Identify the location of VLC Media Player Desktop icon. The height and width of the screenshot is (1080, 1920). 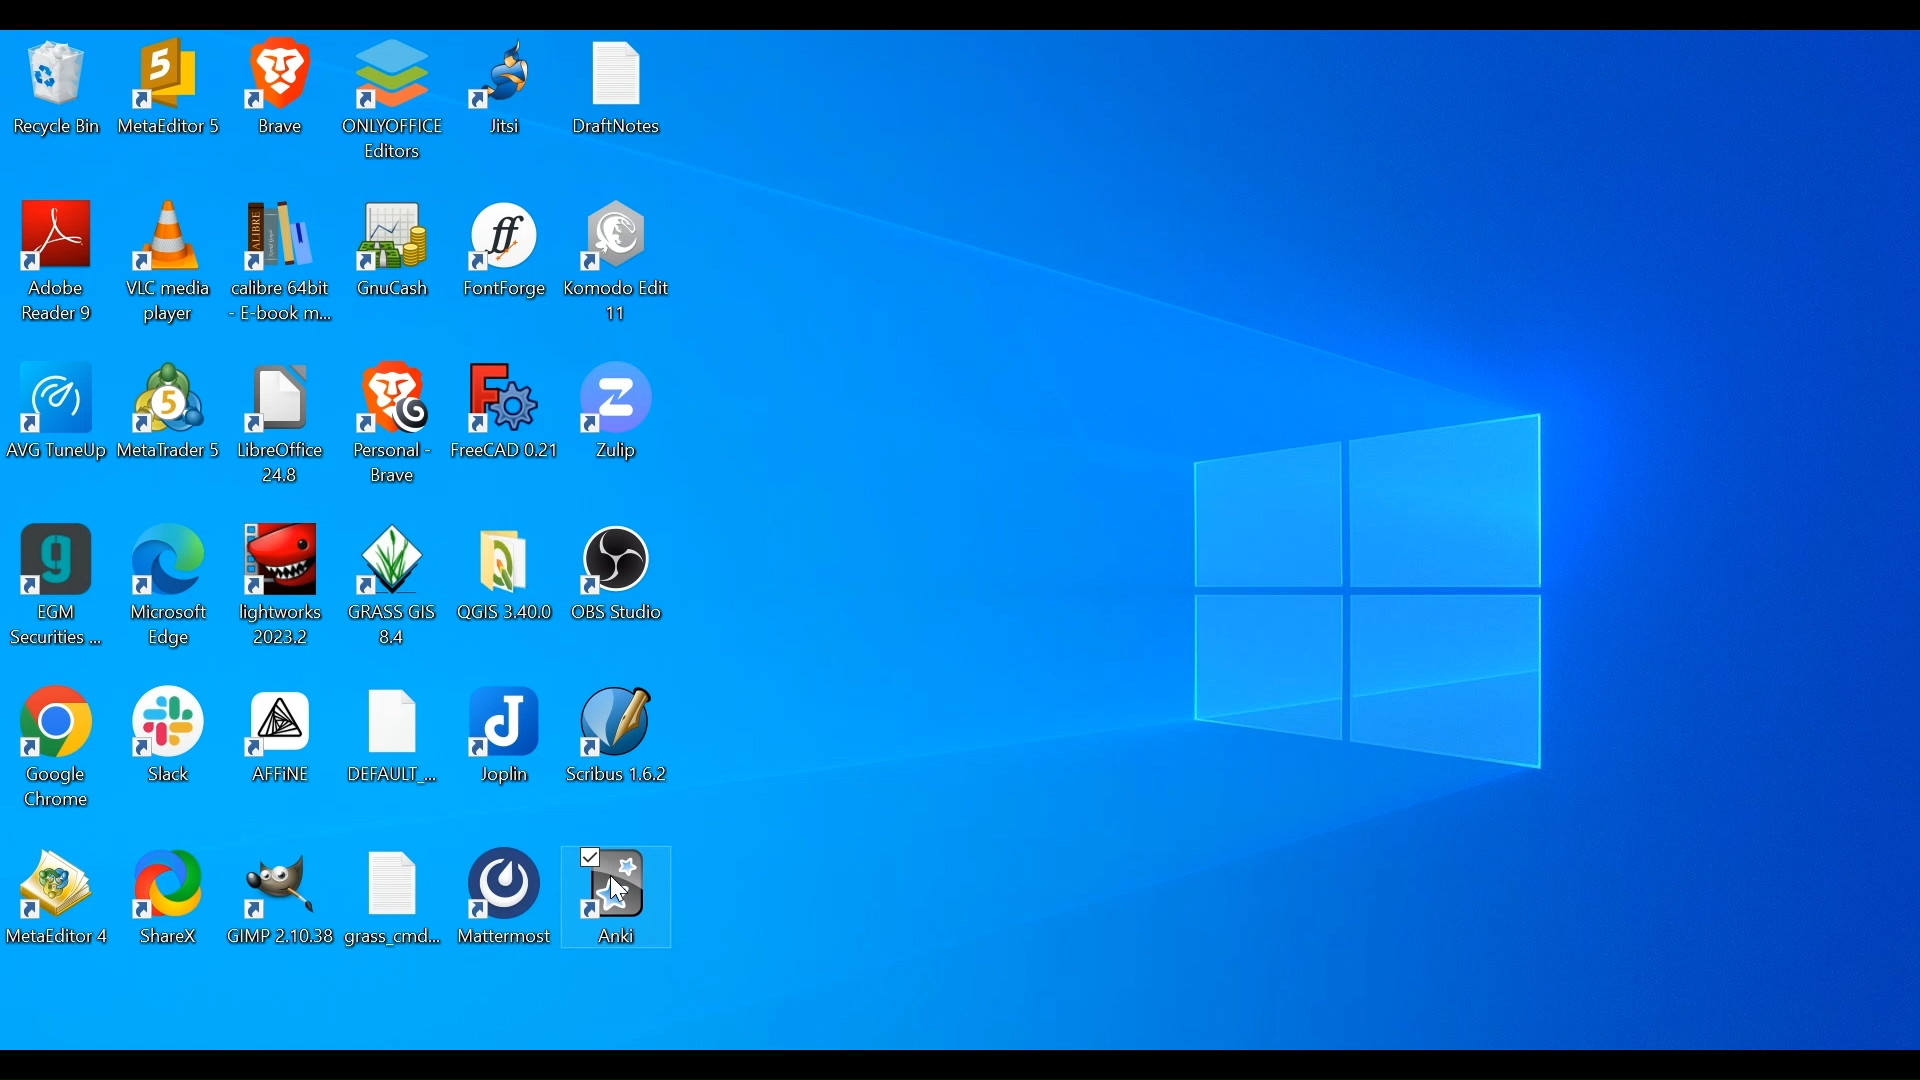
(167, 262).